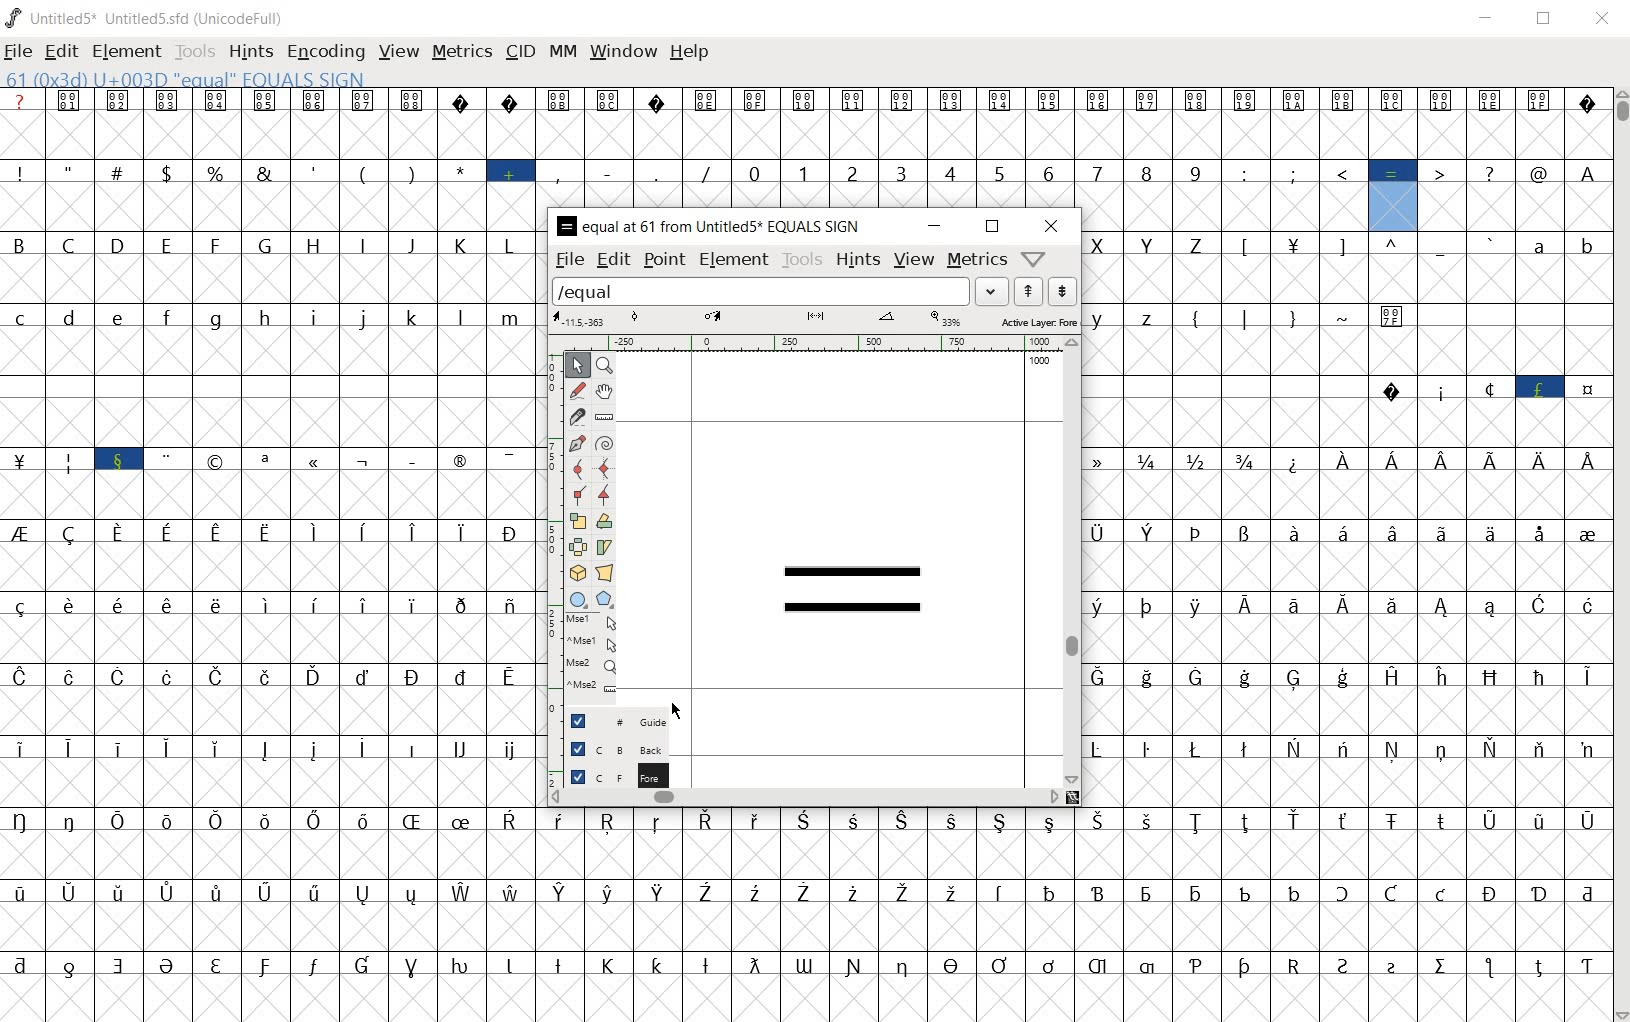  What do you see at coordinates (123, 50) in the screenshot?
I see `element` at bounding box center [123, 50].